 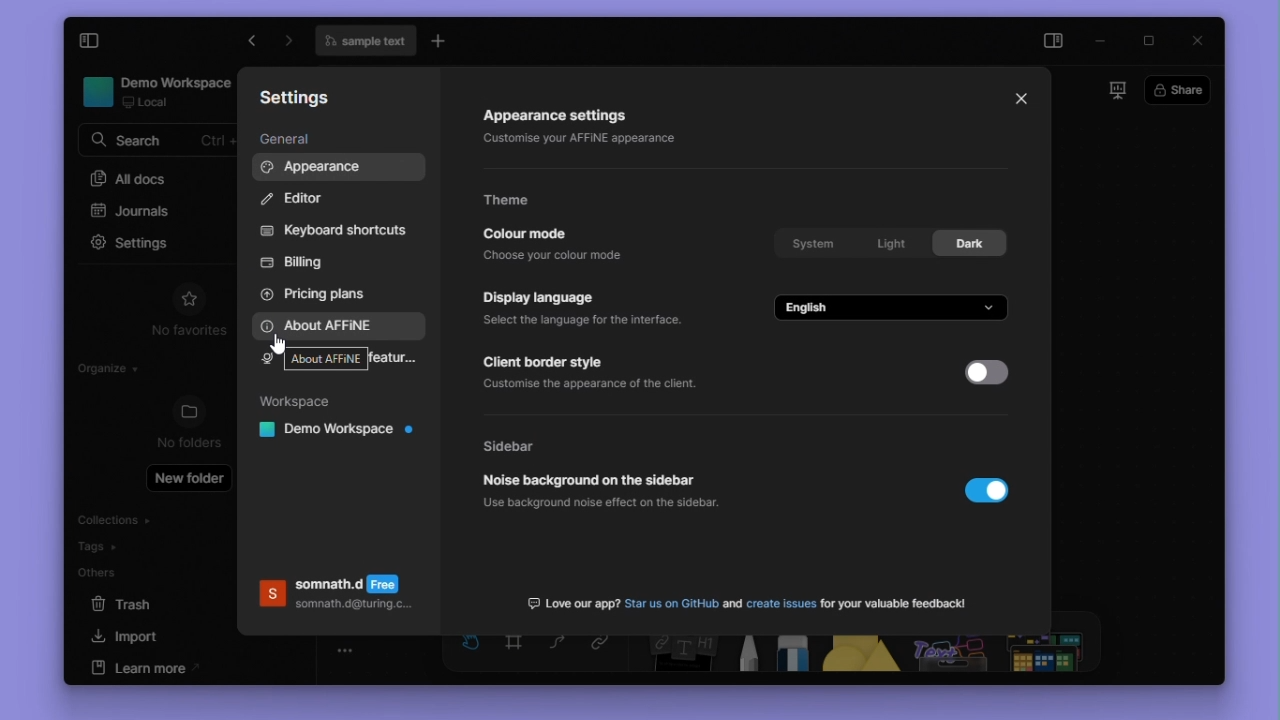 I want to click on Keyboard shortcuts, so click(x=335, y=228).